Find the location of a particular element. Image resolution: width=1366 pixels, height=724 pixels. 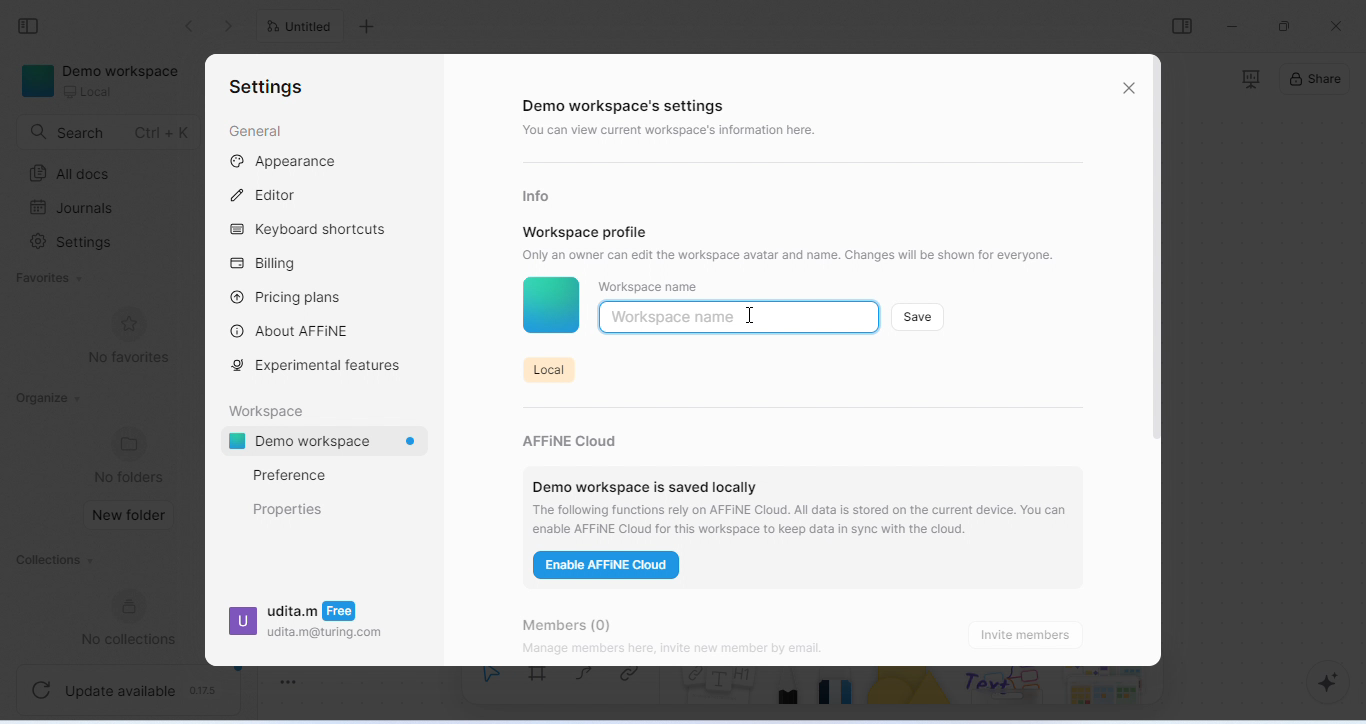

local is located at coordinates (547, 368).